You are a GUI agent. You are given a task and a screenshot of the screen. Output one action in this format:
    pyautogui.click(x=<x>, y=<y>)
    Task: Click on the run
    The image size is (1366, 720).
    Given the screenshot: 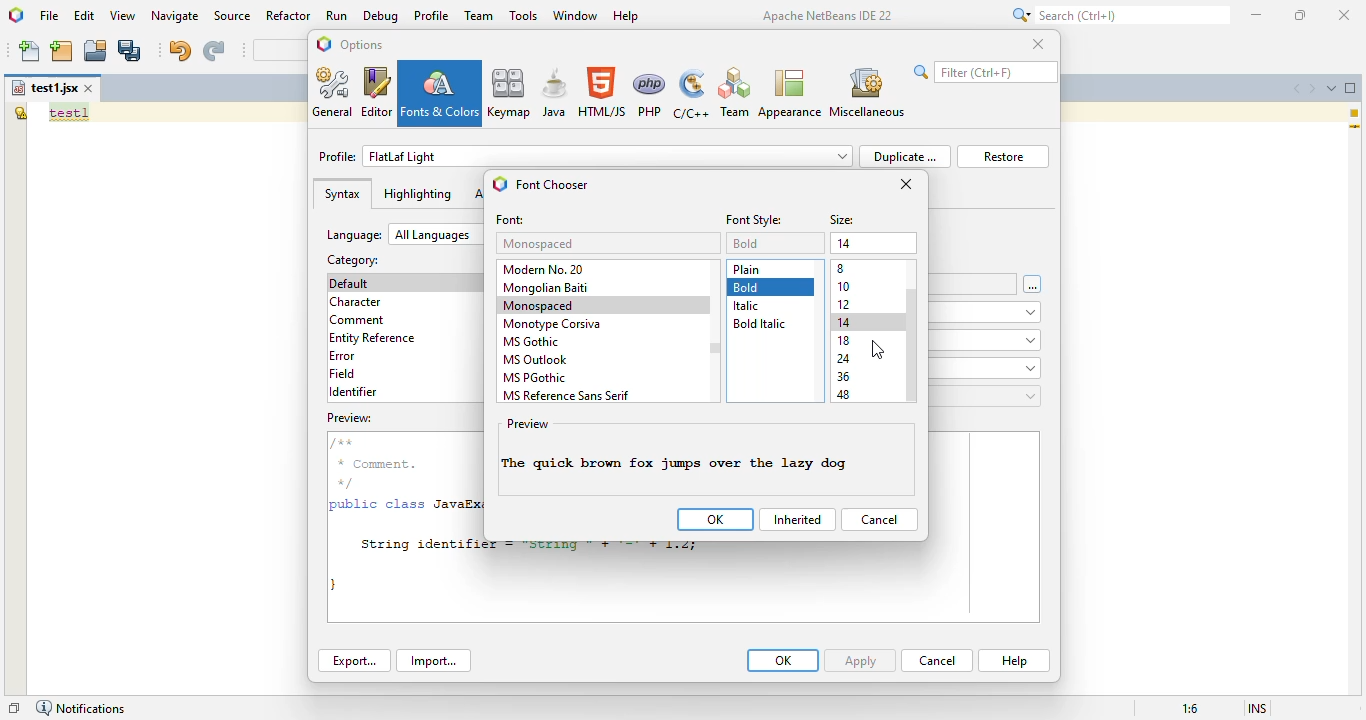 What is the action you would take?
    pyautogui.click(x=337, y=16)
    